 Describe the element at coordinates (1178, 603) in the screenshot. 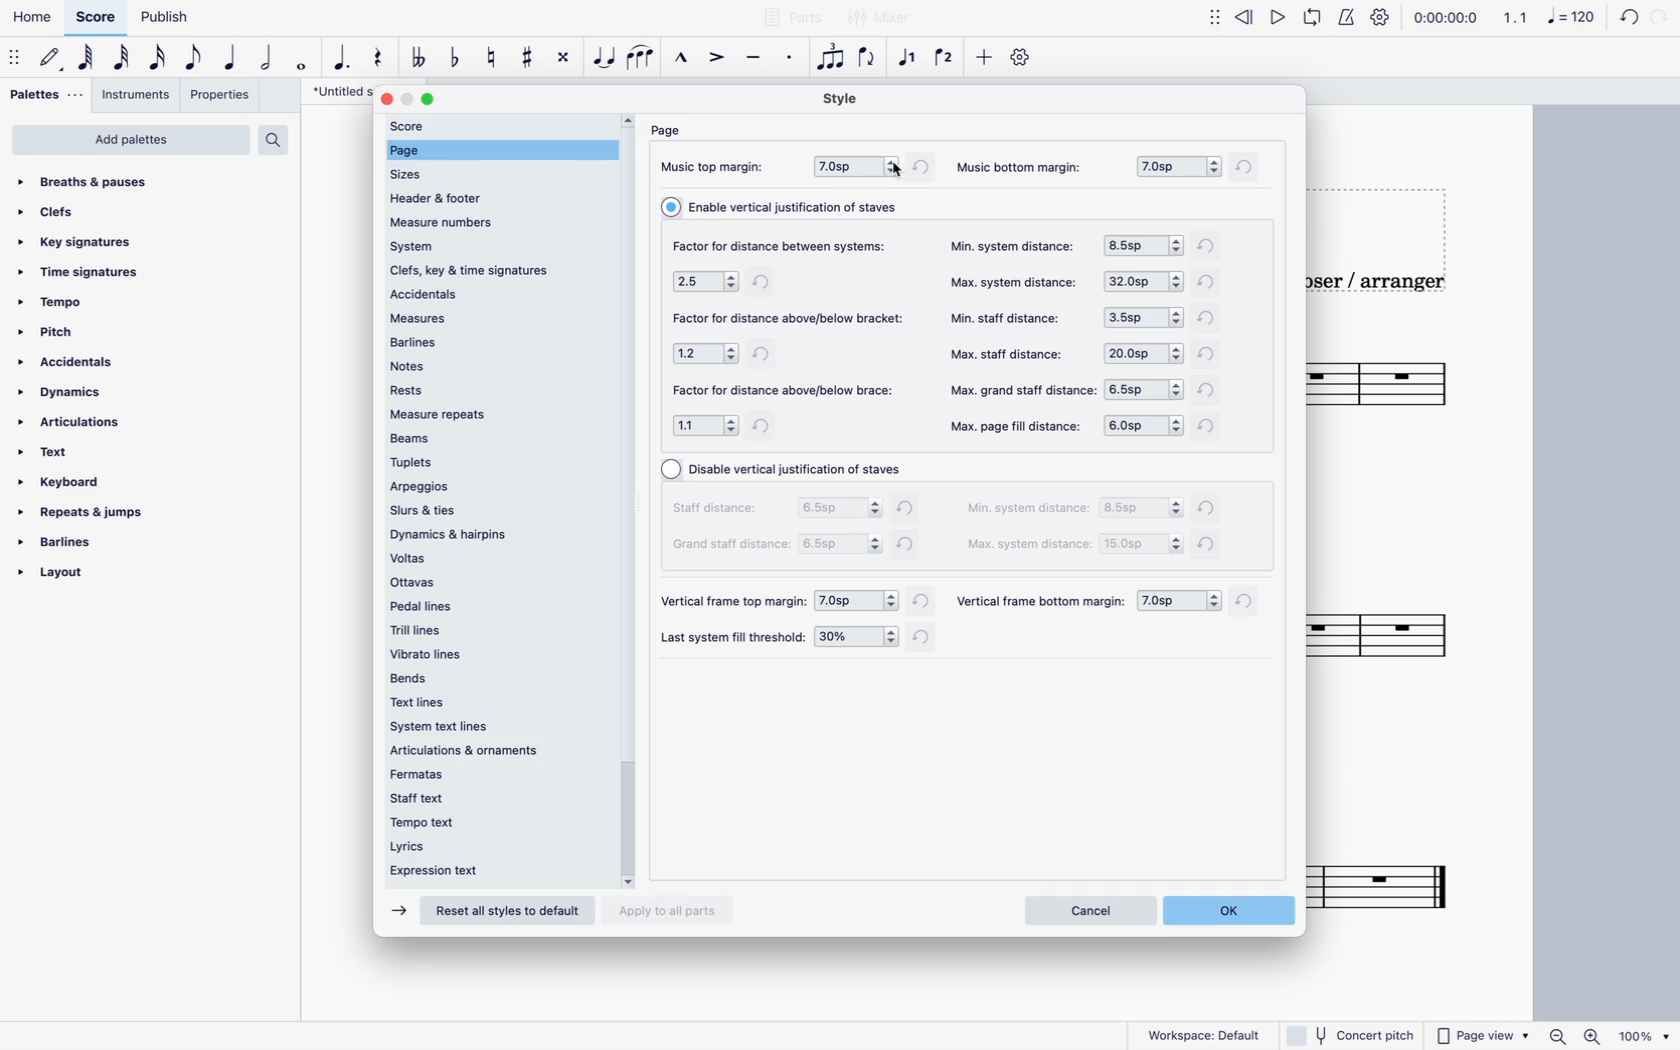

I see `options` at that location.